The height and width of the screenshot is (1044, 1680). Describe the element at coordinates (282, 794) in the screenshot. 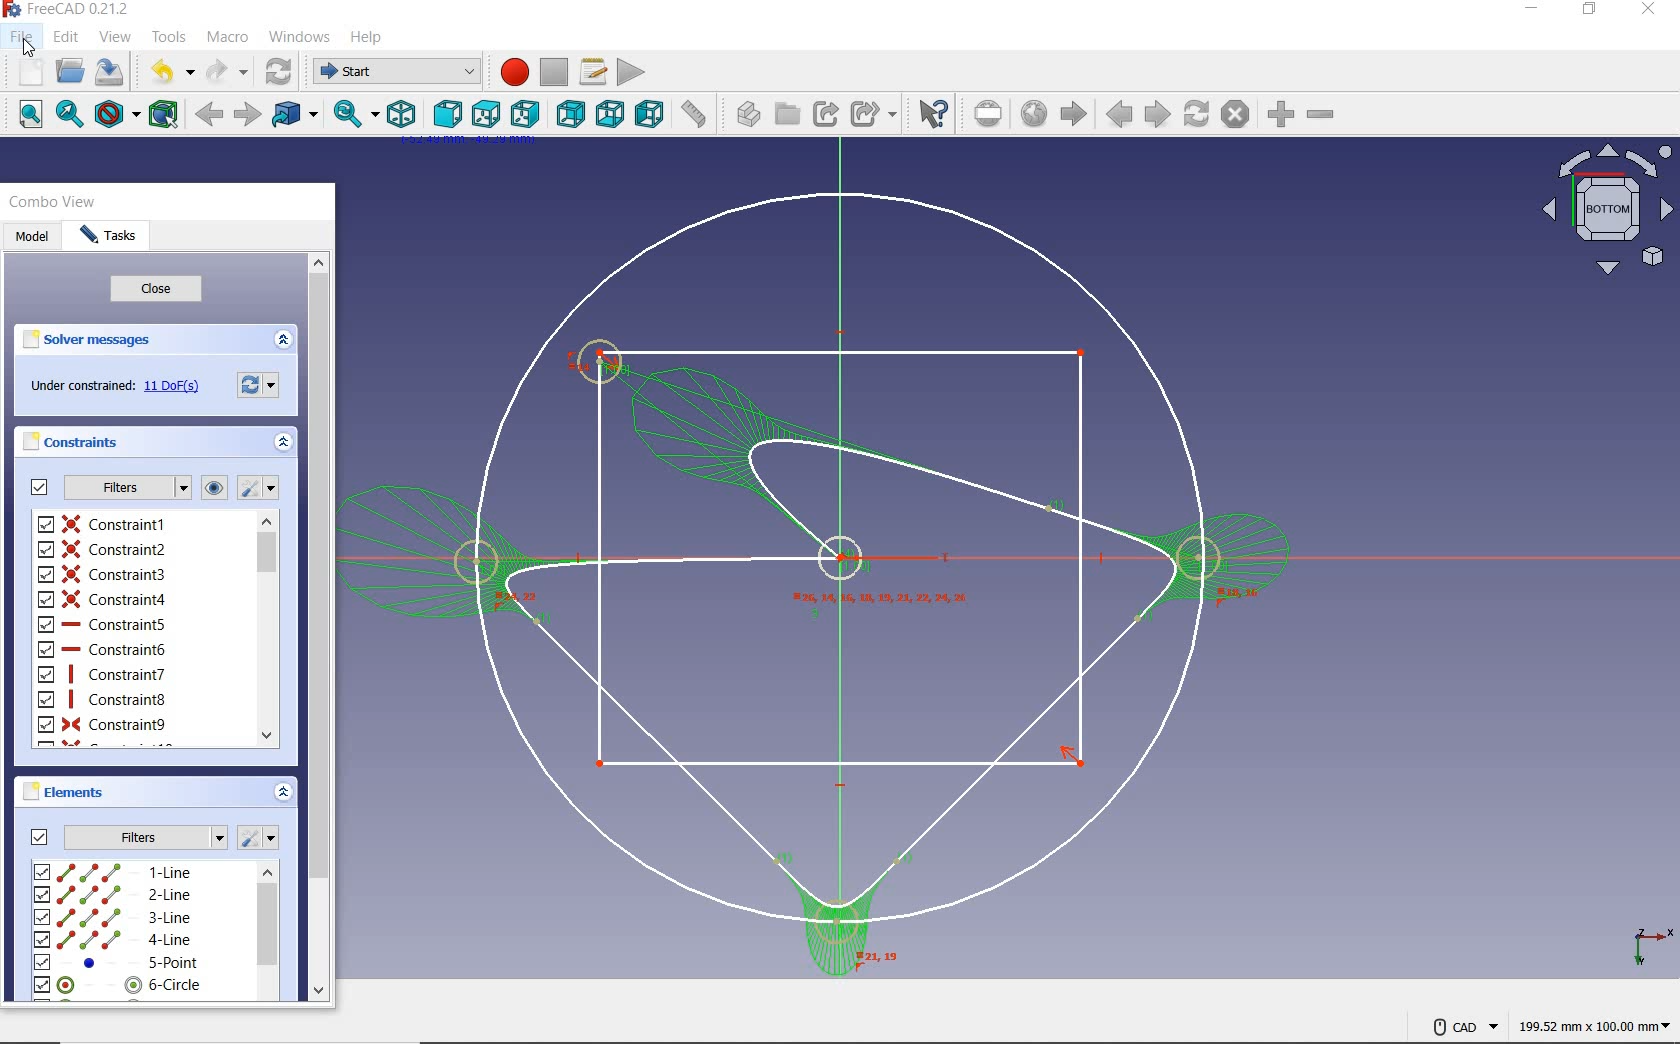

I see `expand` at that location.